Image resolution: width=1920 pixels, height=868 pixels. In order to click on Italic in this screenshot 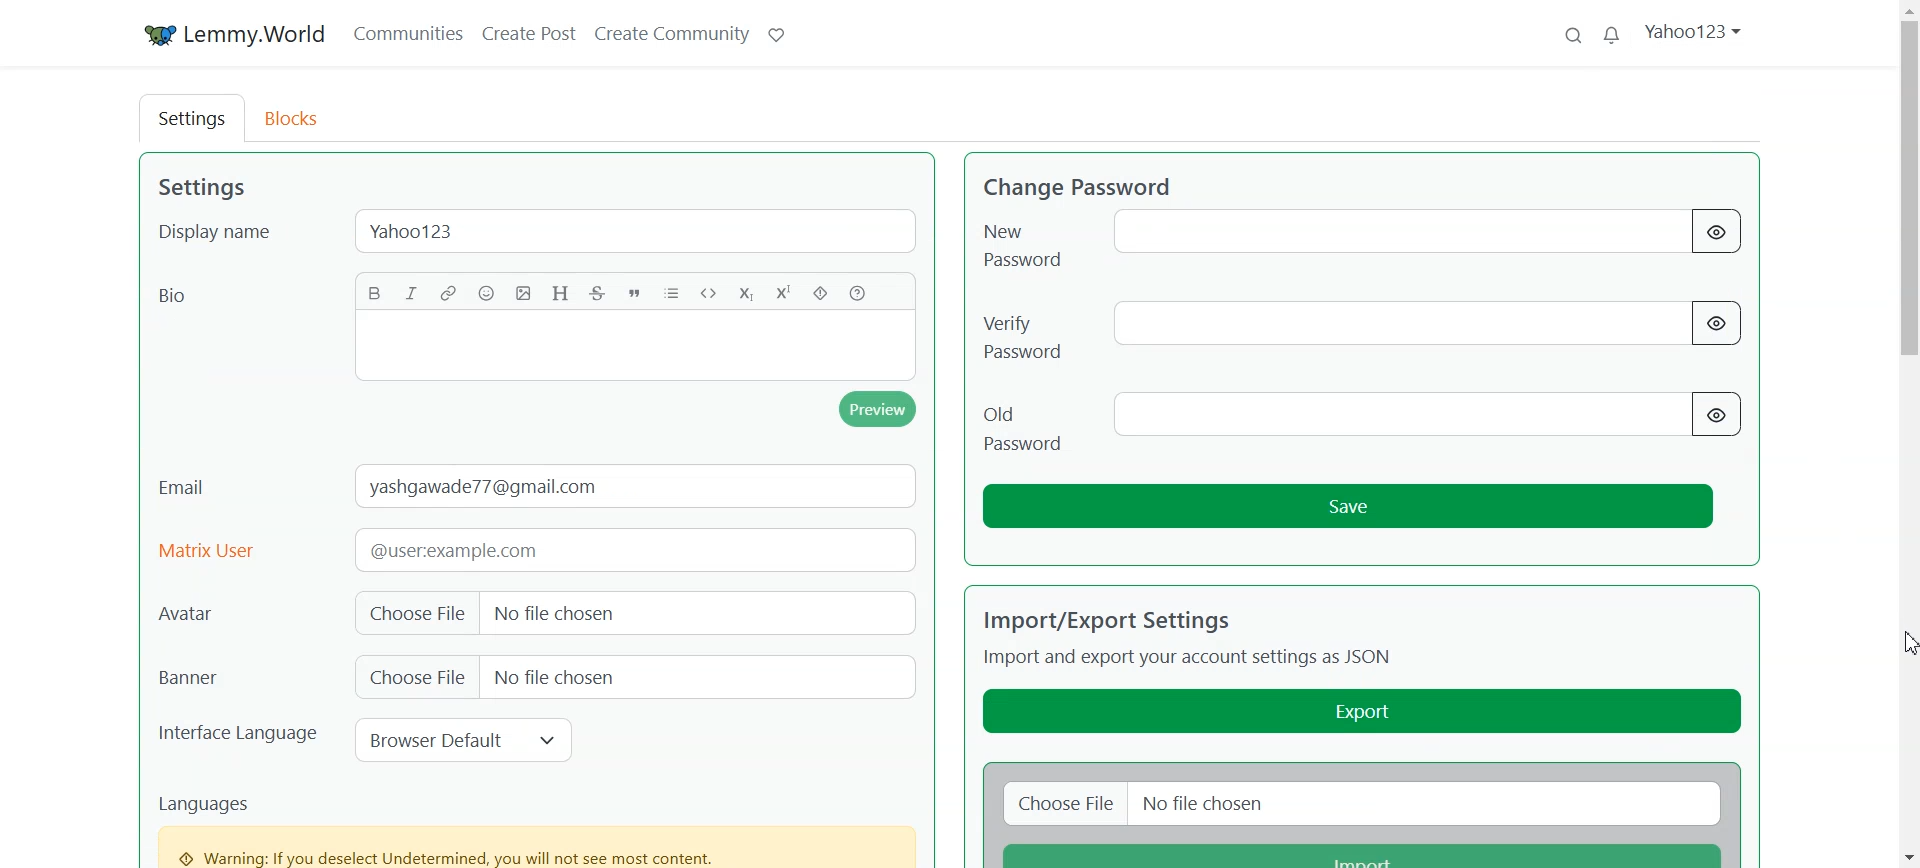, I will do `click(412, 292)`.